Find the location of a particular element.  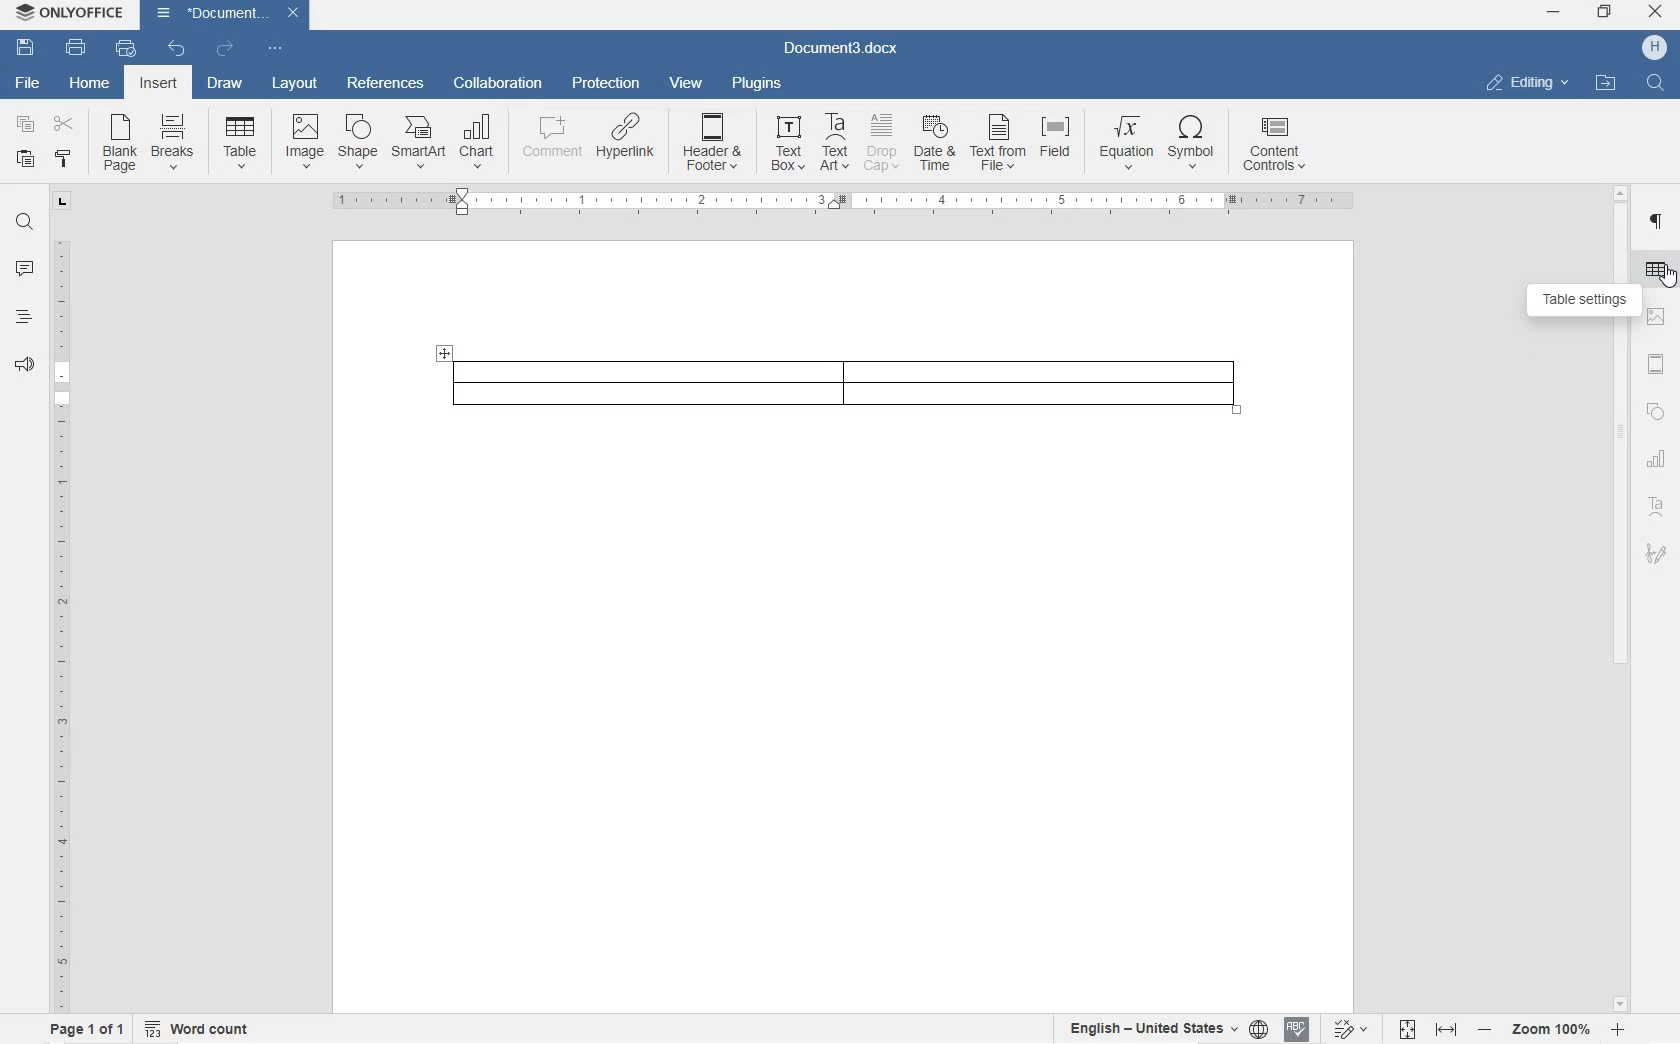

PROTECTION is located at coordinates (605, 85).